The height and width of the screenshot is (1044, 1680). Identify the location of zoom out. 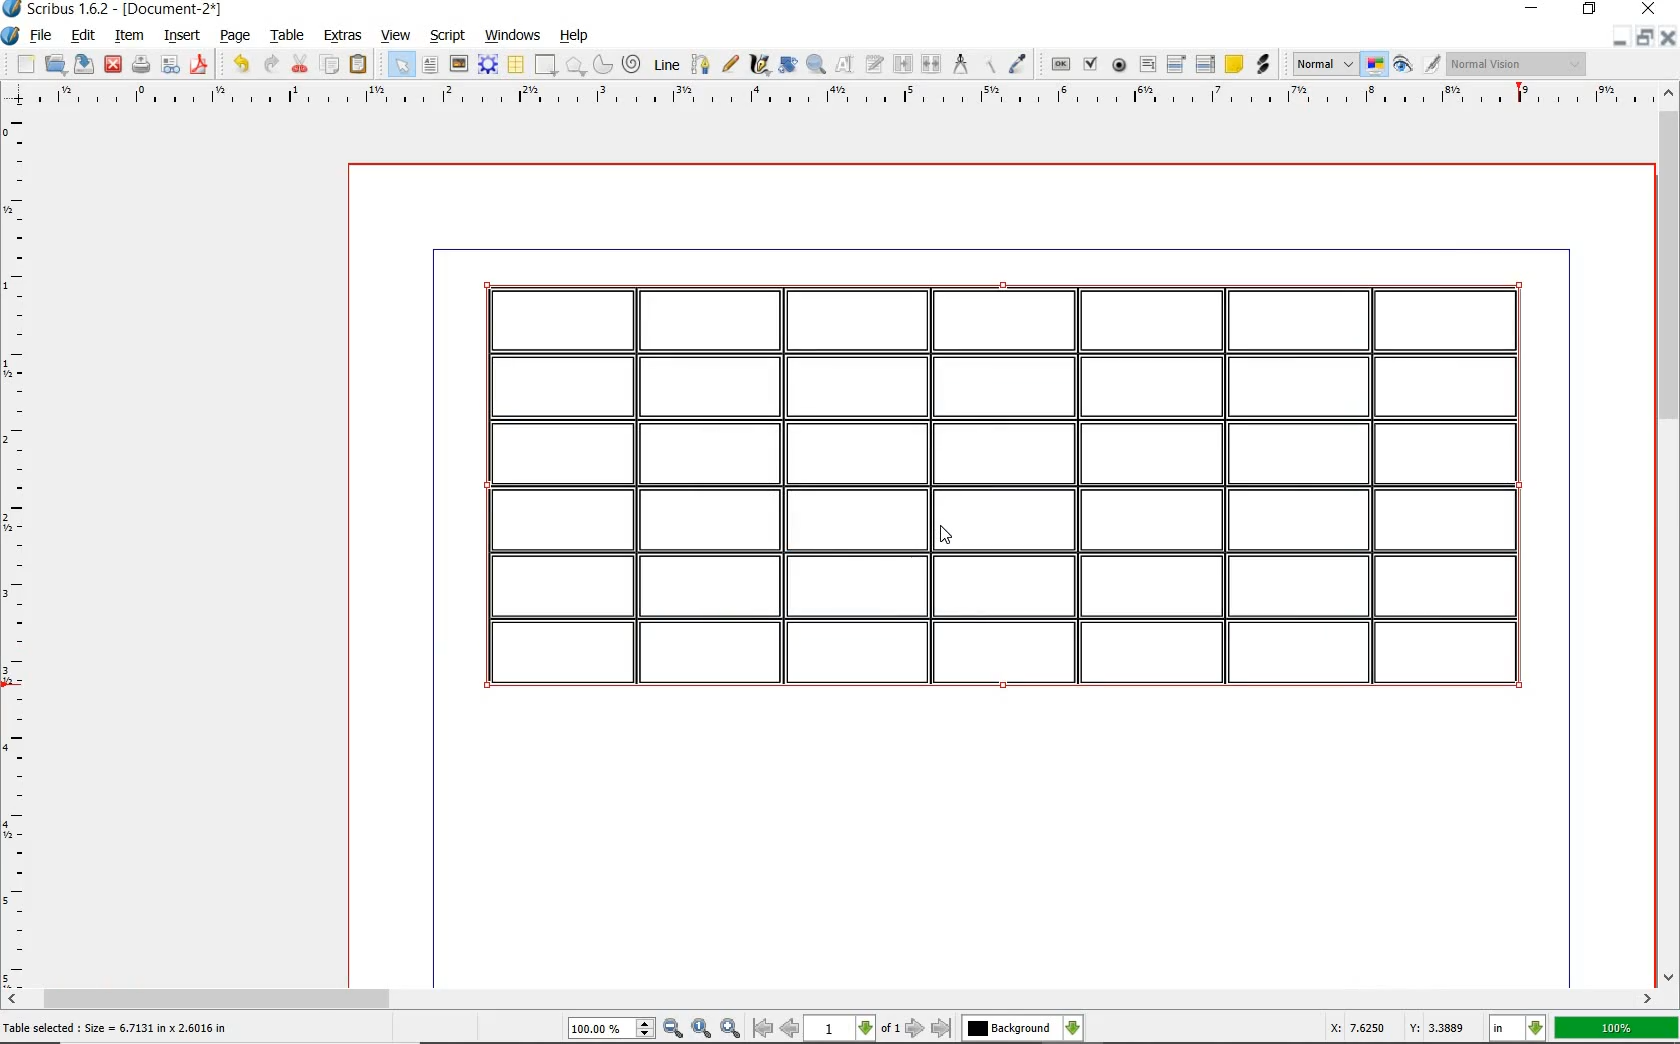
(674, 1030).